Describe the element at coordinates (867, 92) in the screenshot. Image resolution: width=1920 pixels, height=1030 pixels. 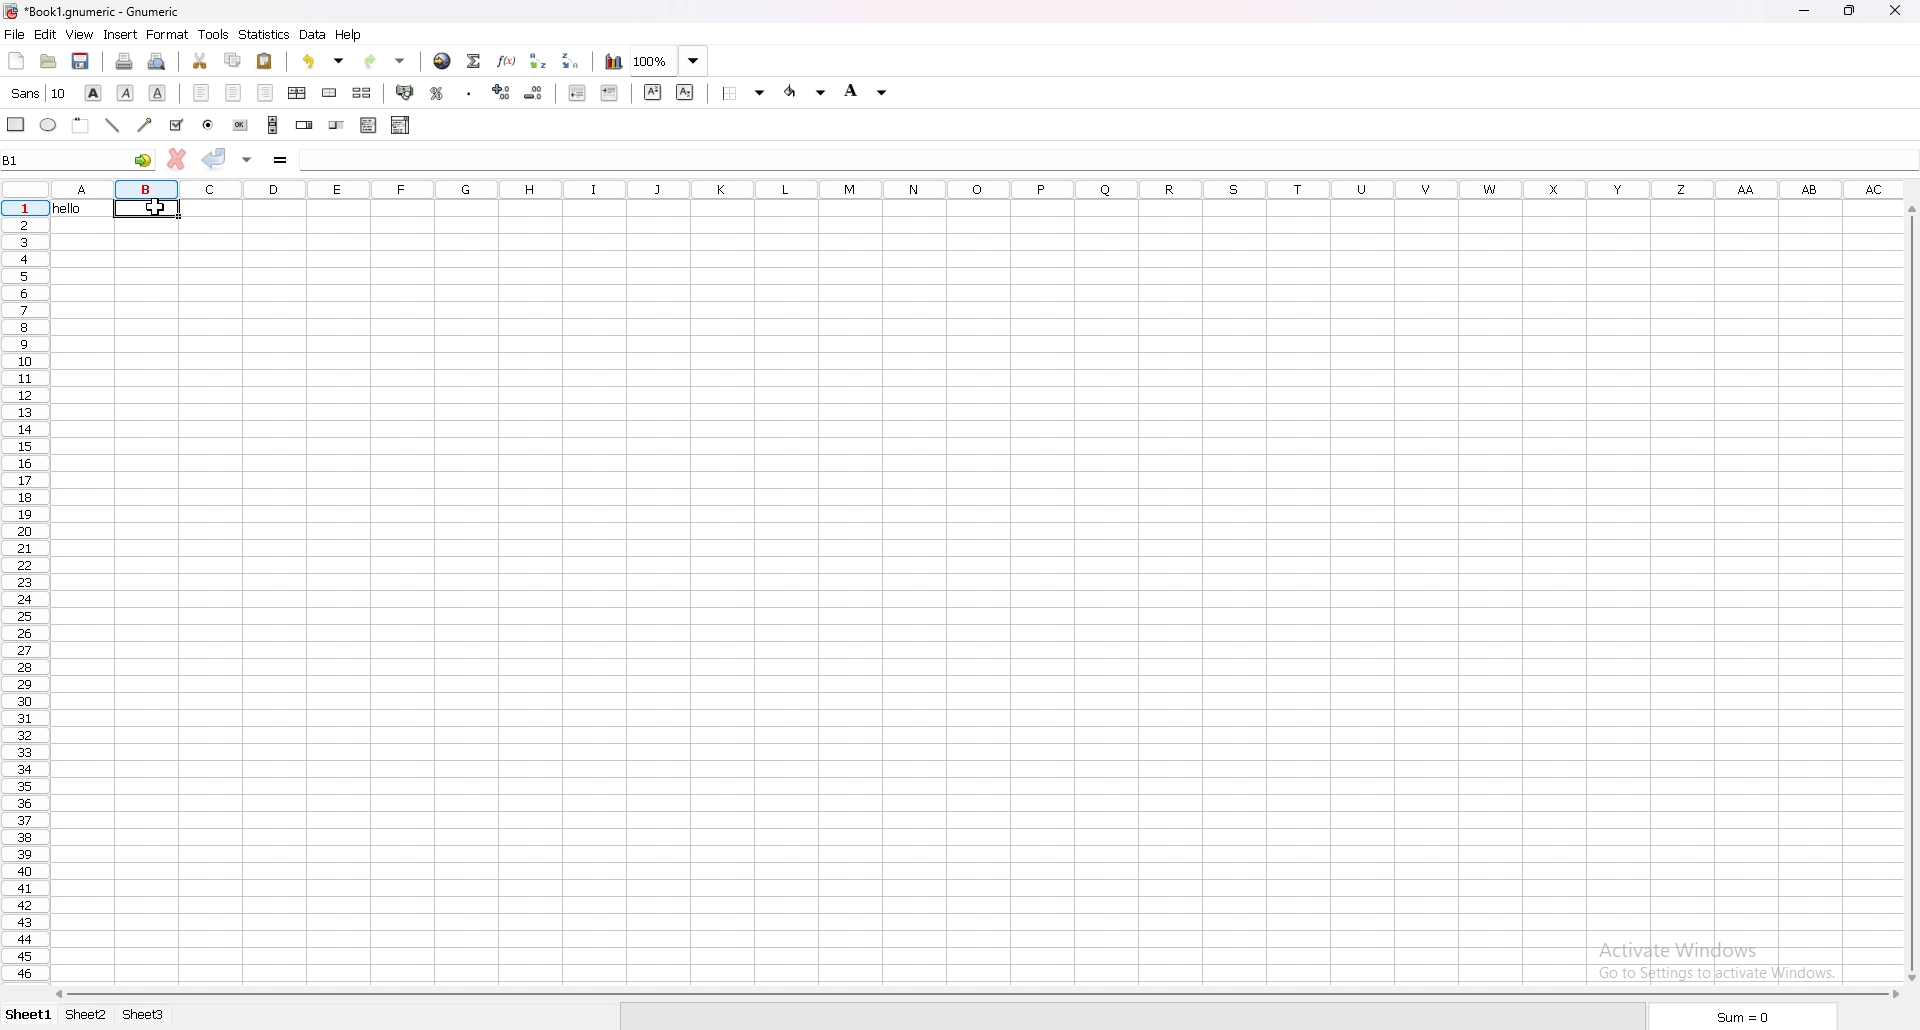
I see `foreground` at that location.